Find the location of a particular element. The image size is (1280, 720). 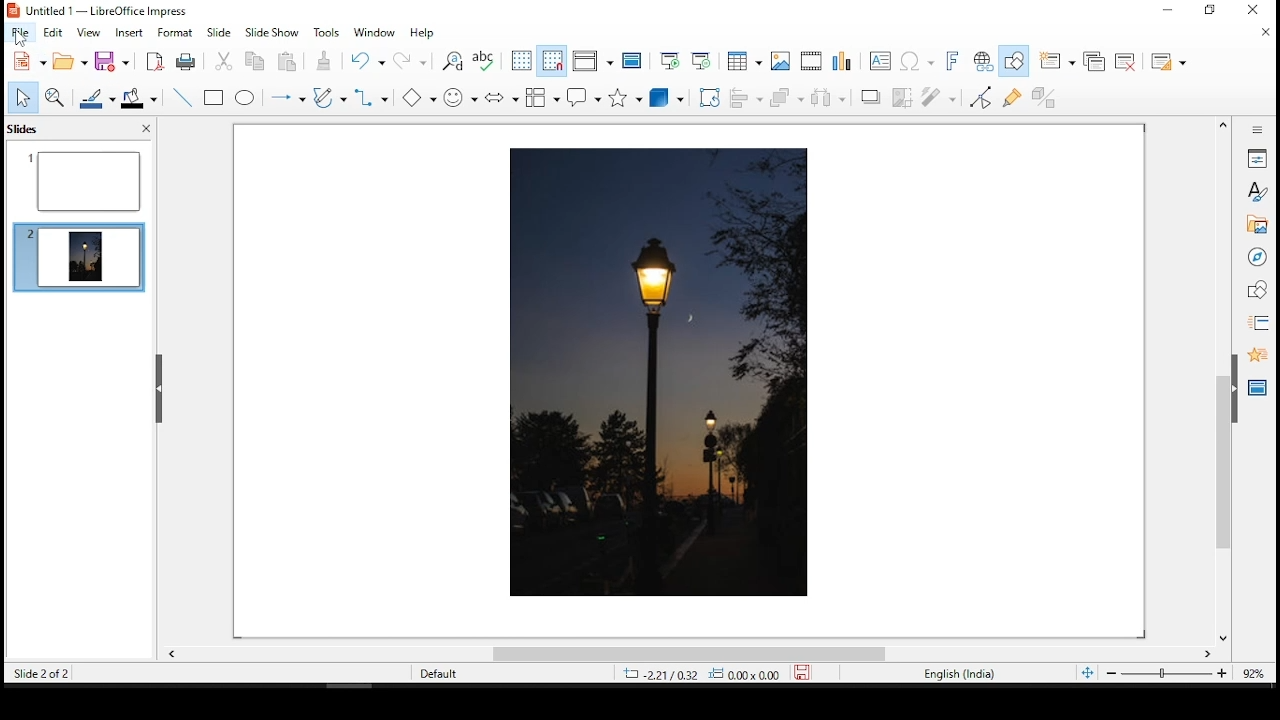

save is located at coordinates (111, 61).